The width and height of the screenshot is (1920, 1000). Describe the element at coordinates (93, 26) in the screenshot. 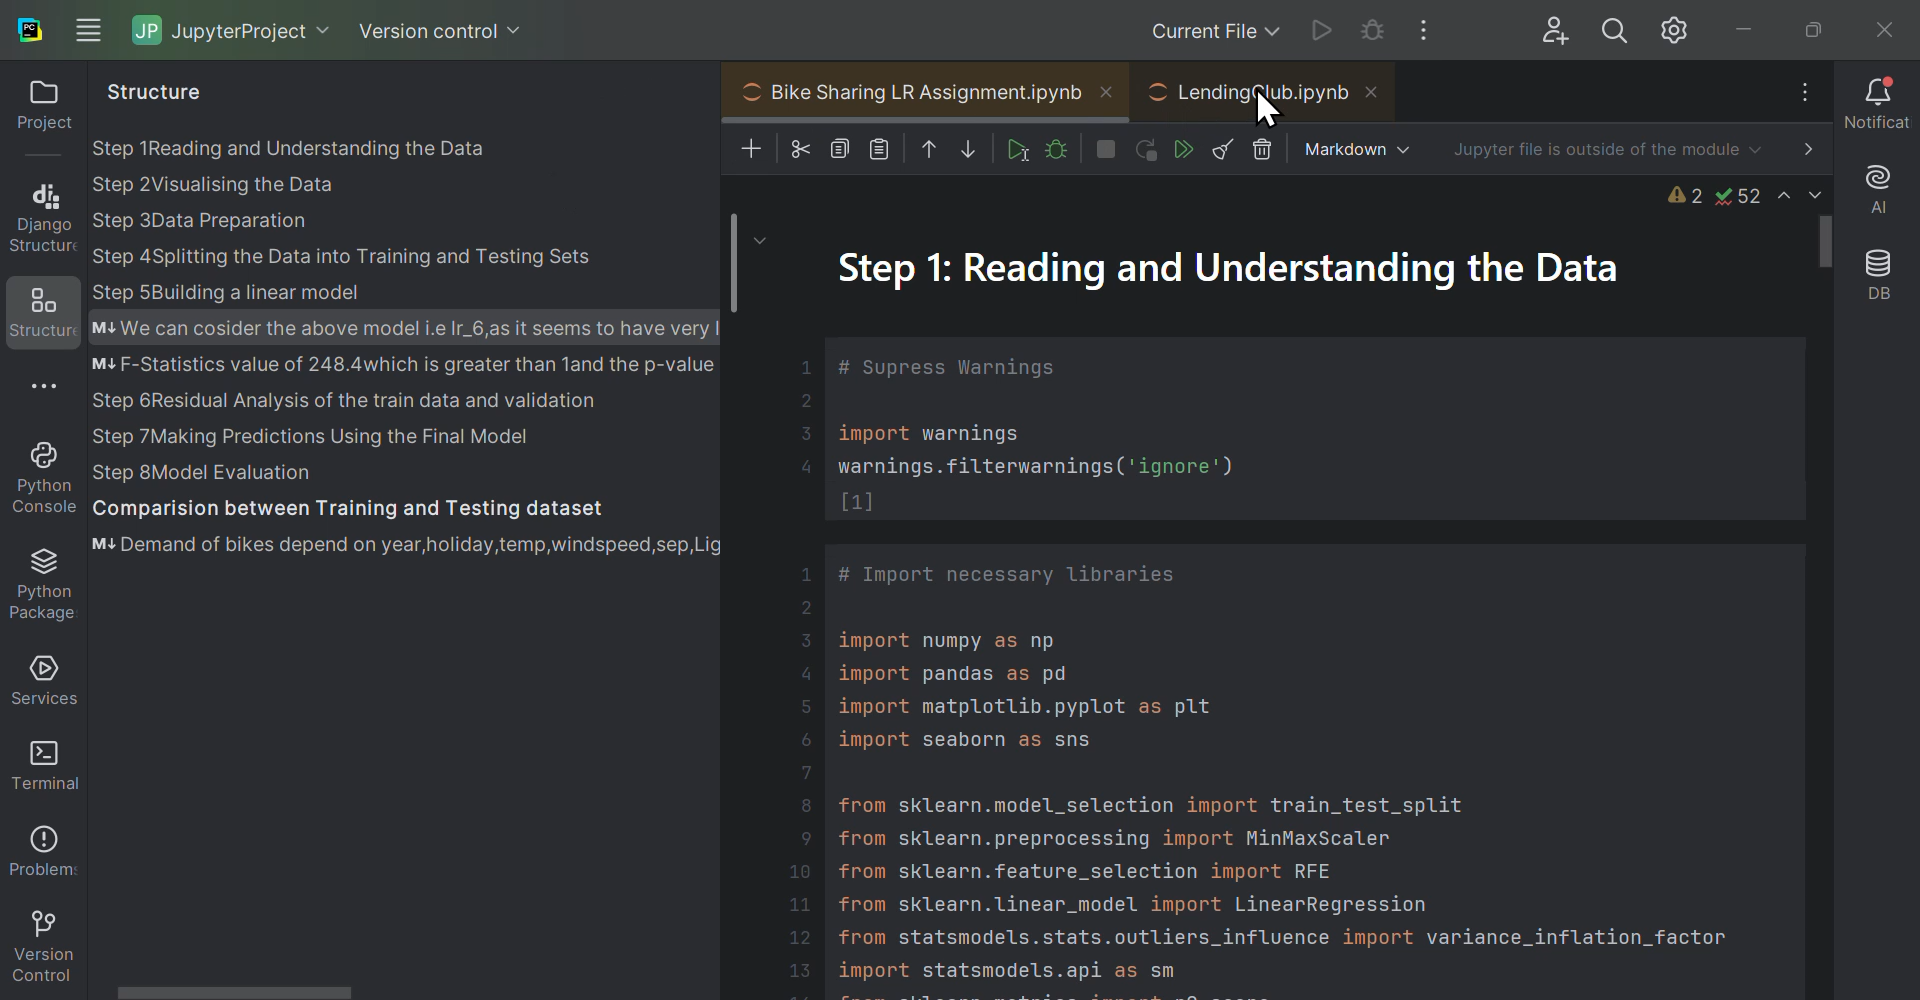

I see `Windows navigation options` at that location.